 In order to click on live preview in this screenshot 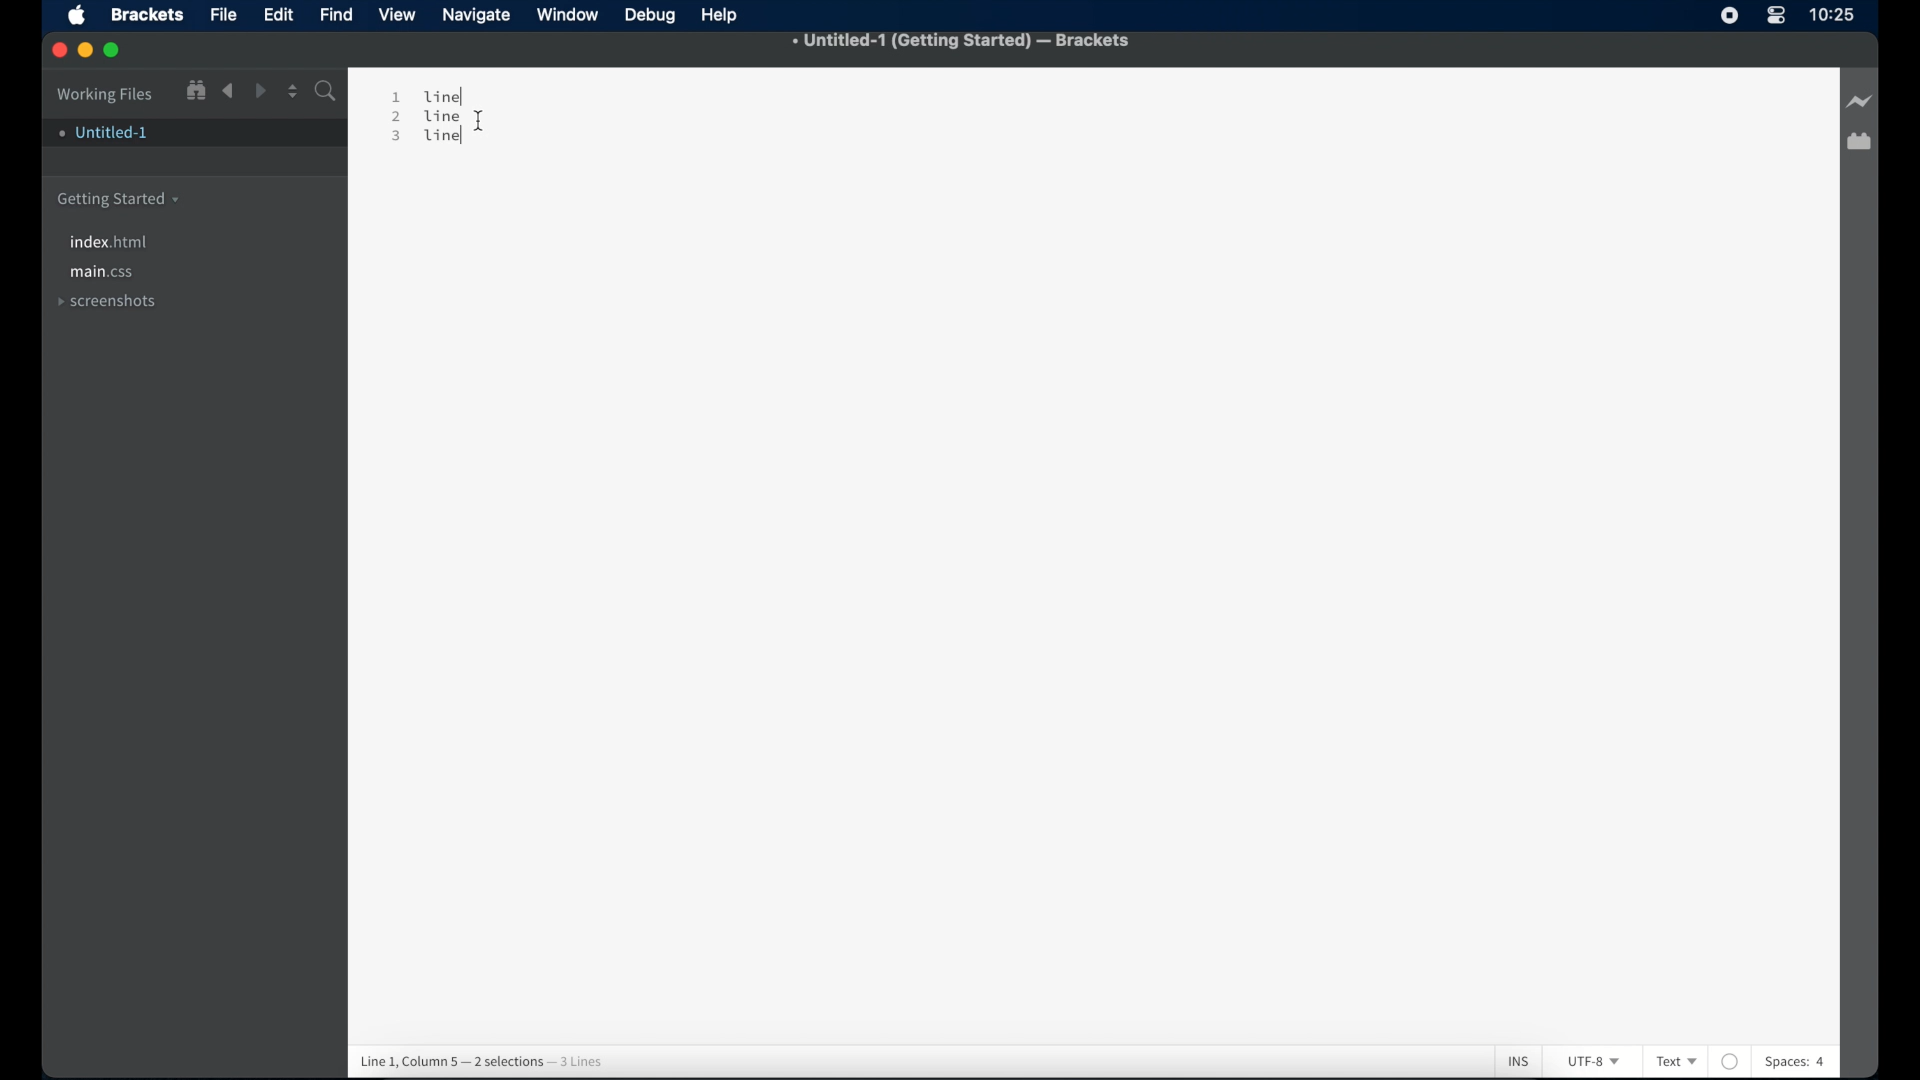, I will do `click(1857, 99)`.